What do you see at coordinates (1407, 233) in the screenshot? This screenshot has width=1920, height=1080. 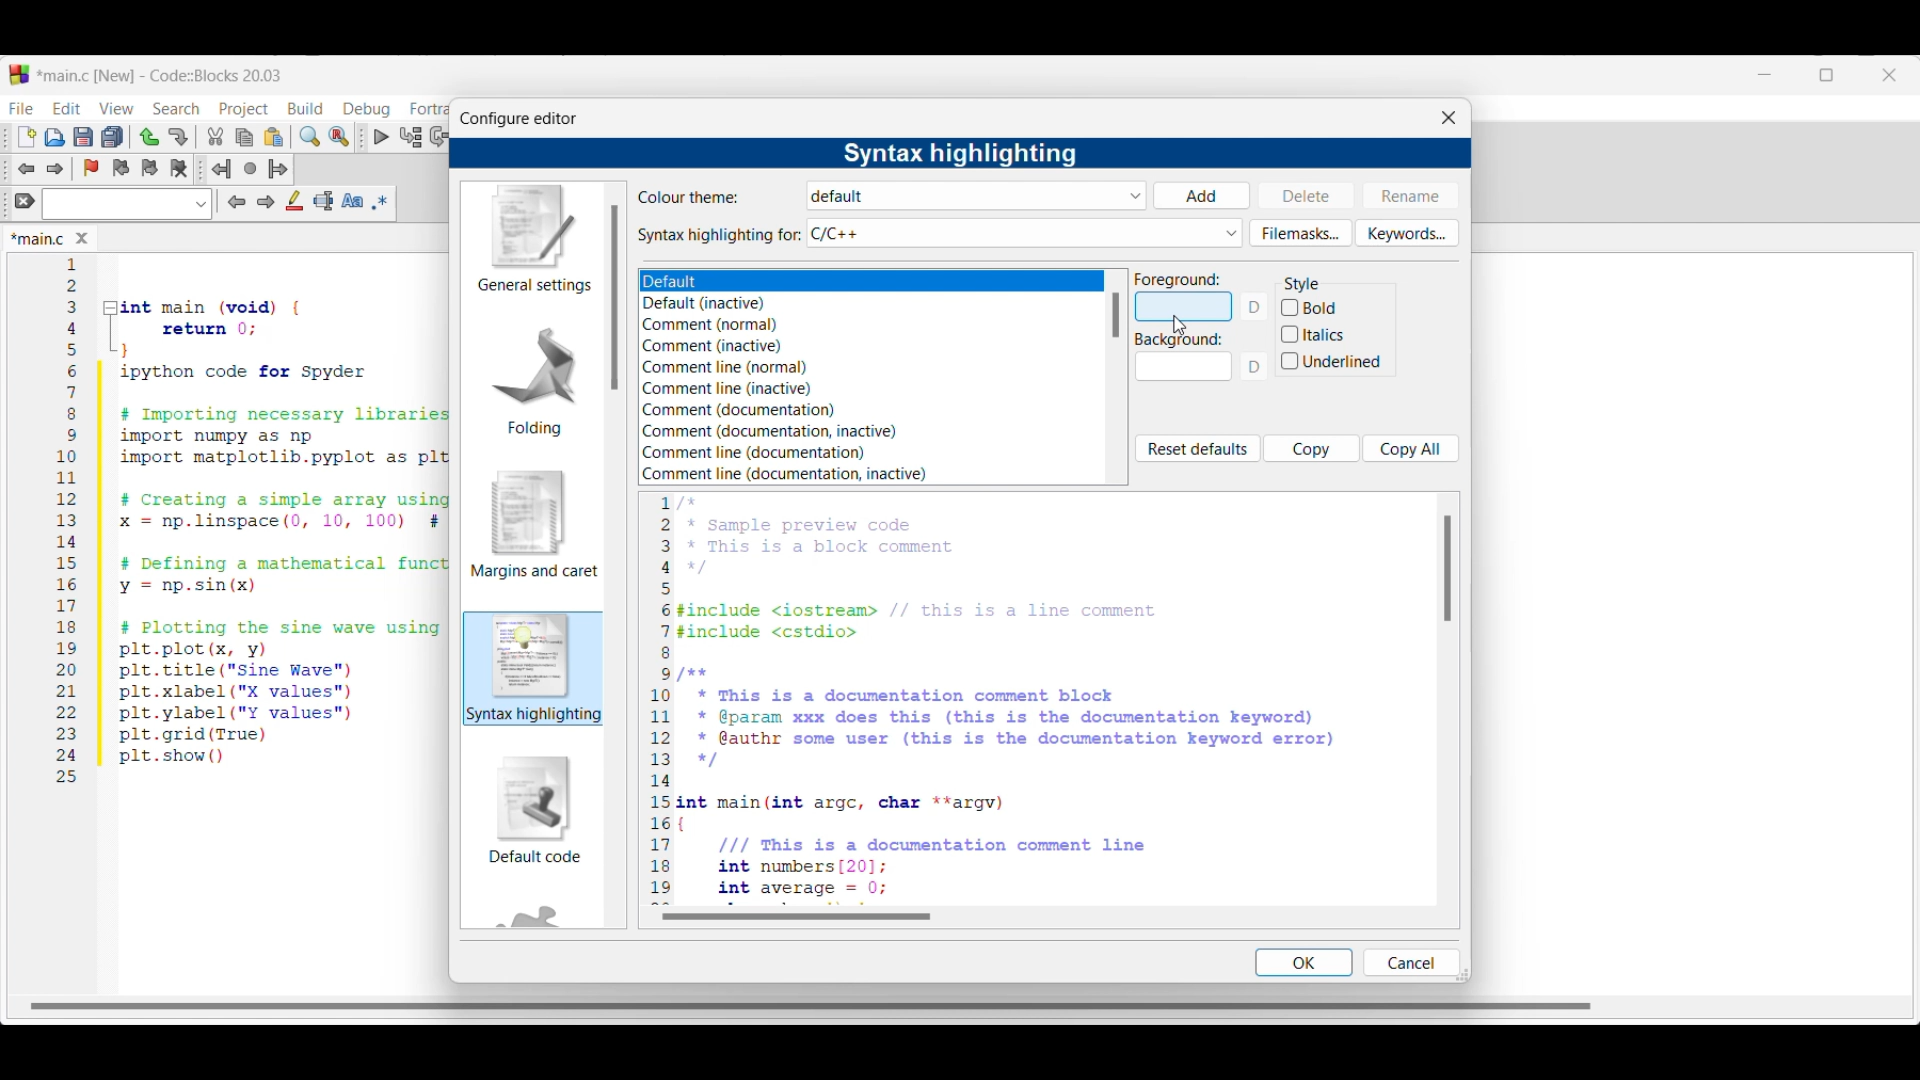 I see `Keywords` at bounding box center [1407, 233].